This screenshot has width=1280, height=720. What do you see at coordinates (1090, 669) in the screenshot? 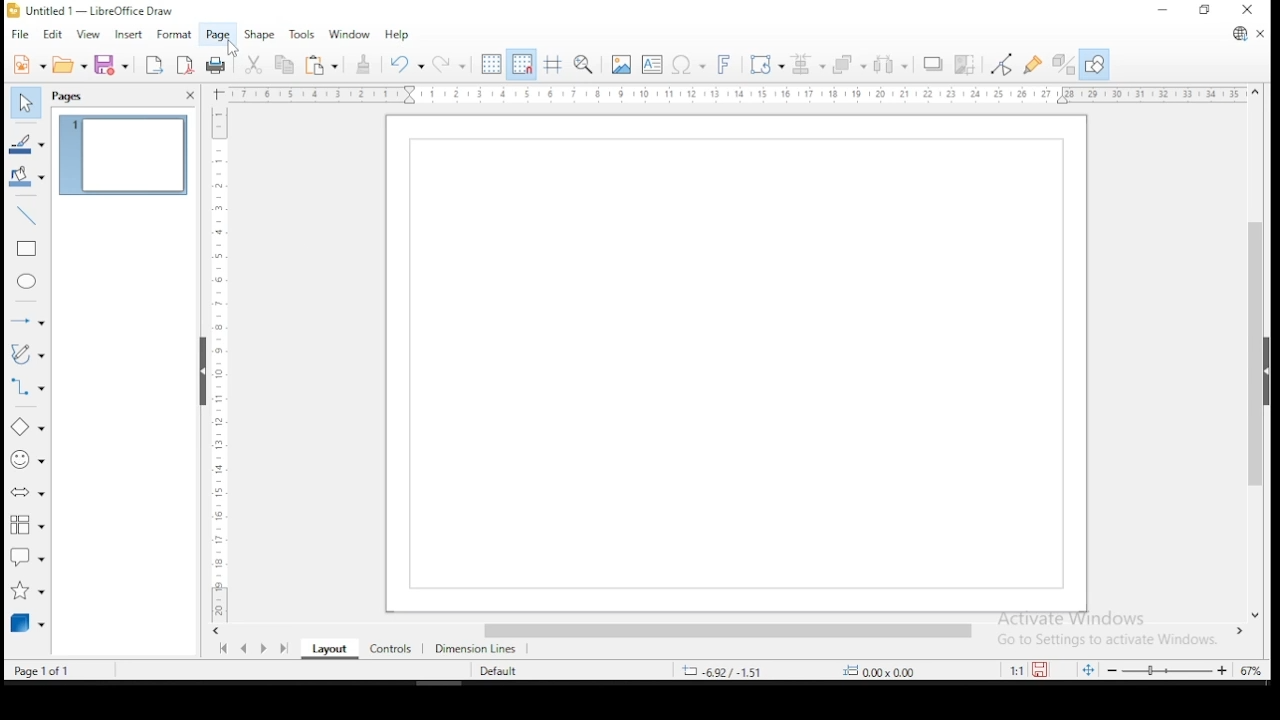
I see `fit document to window` at bounding box center [1090, 669].